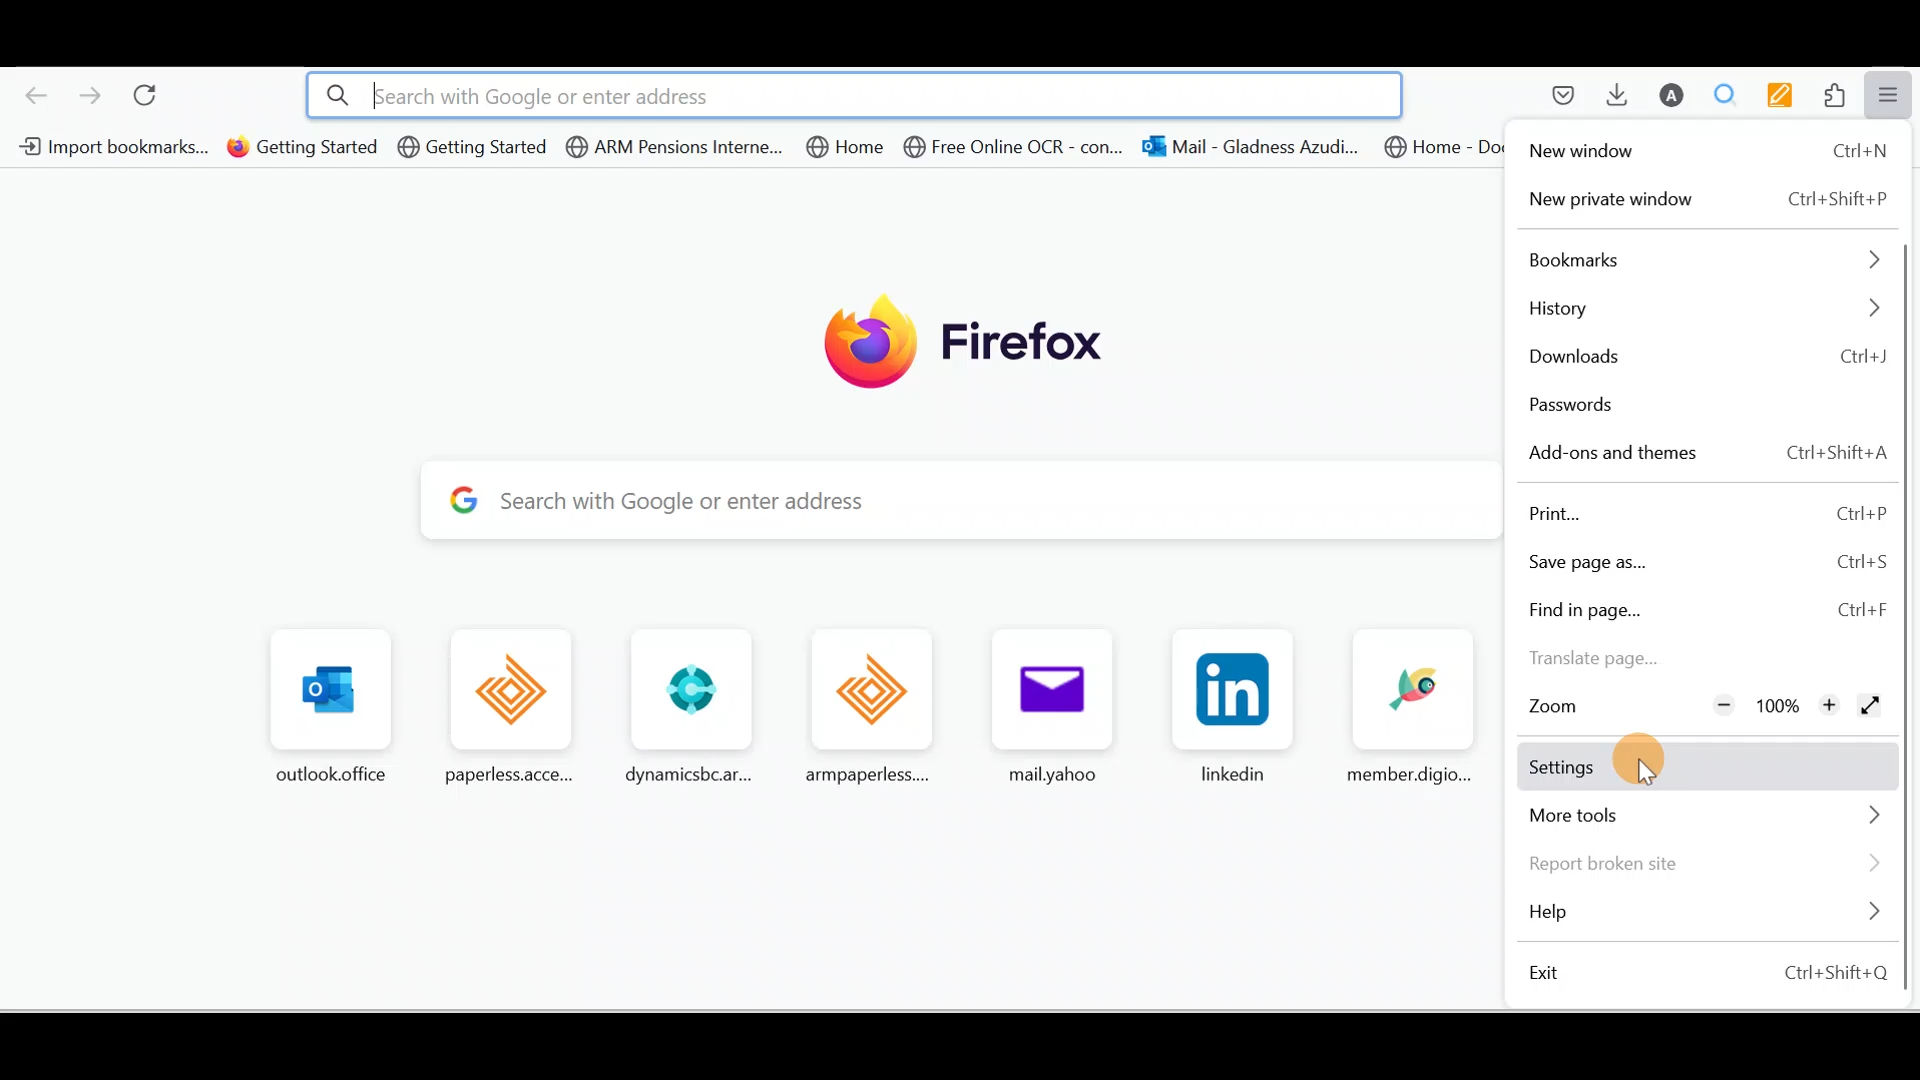 This screenshot has width=1920, height=1080. Describe the element at coordinates (1908, 616) in the screenshot. I see `Scroll bar` at that location.